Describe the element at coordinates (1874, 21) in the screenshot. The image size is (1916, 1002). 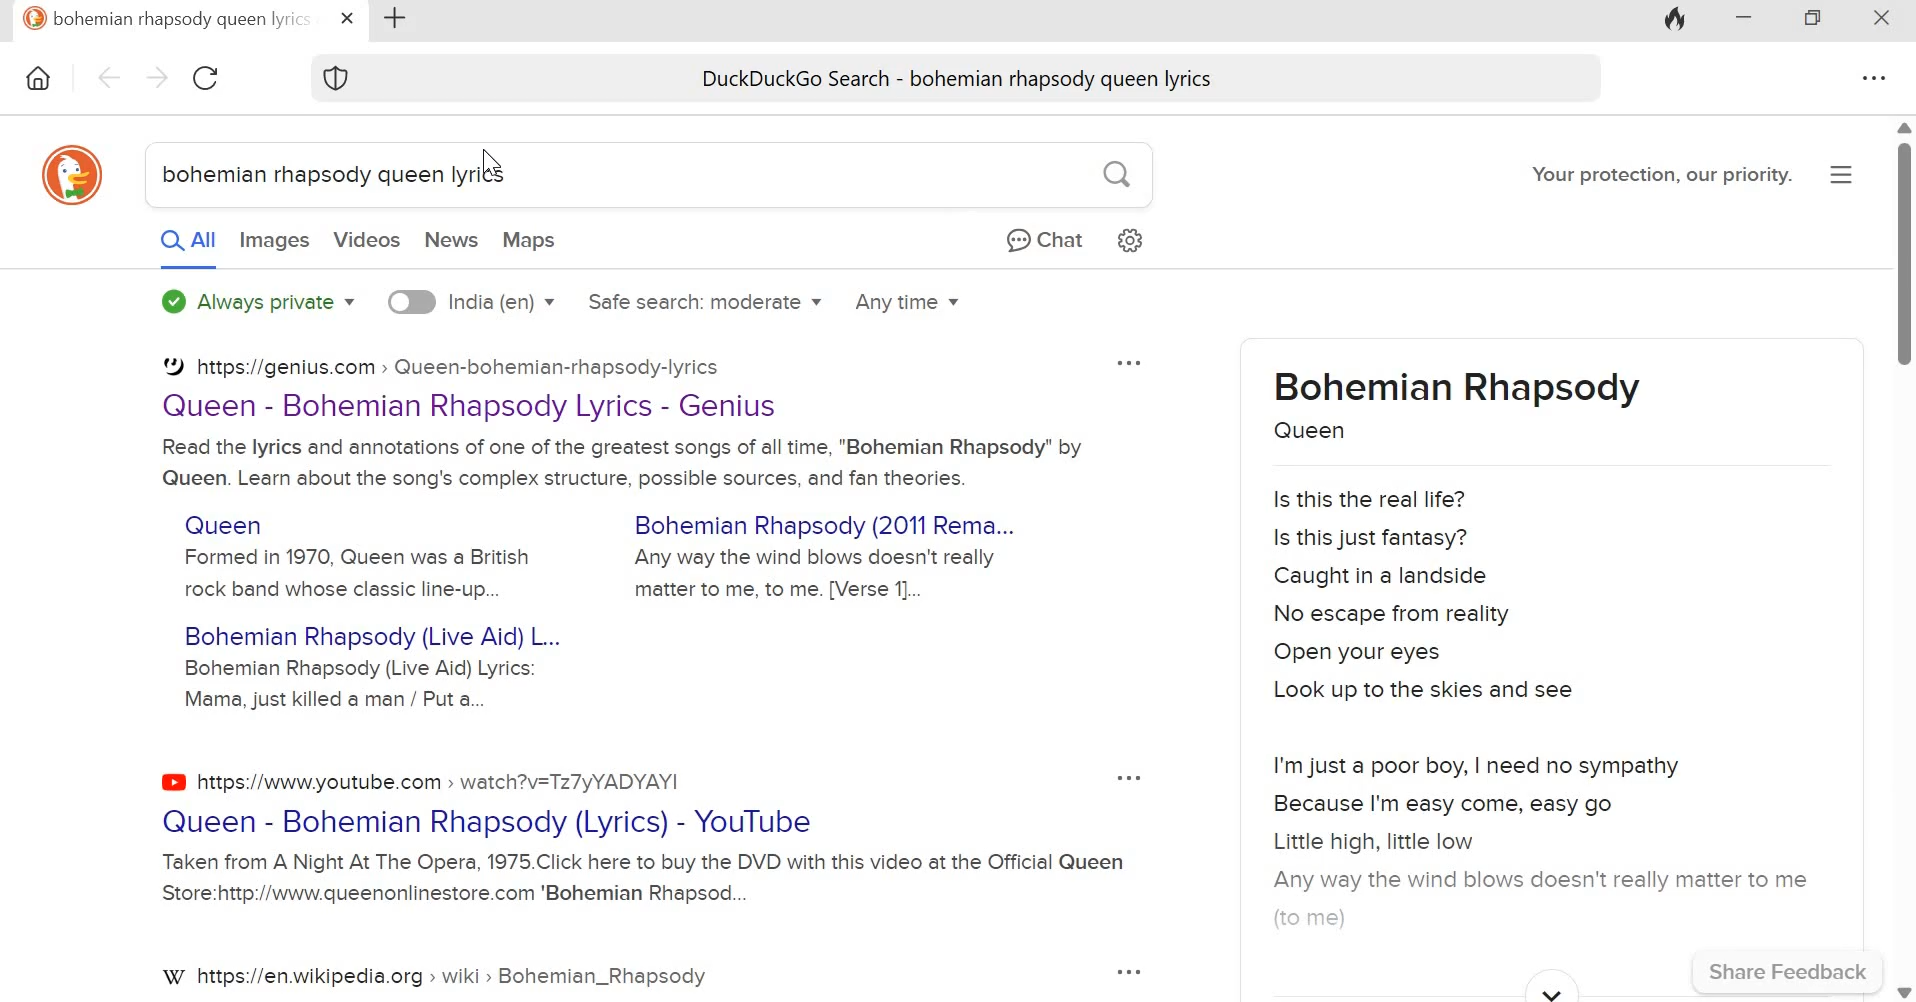
I see `Close` at that location.